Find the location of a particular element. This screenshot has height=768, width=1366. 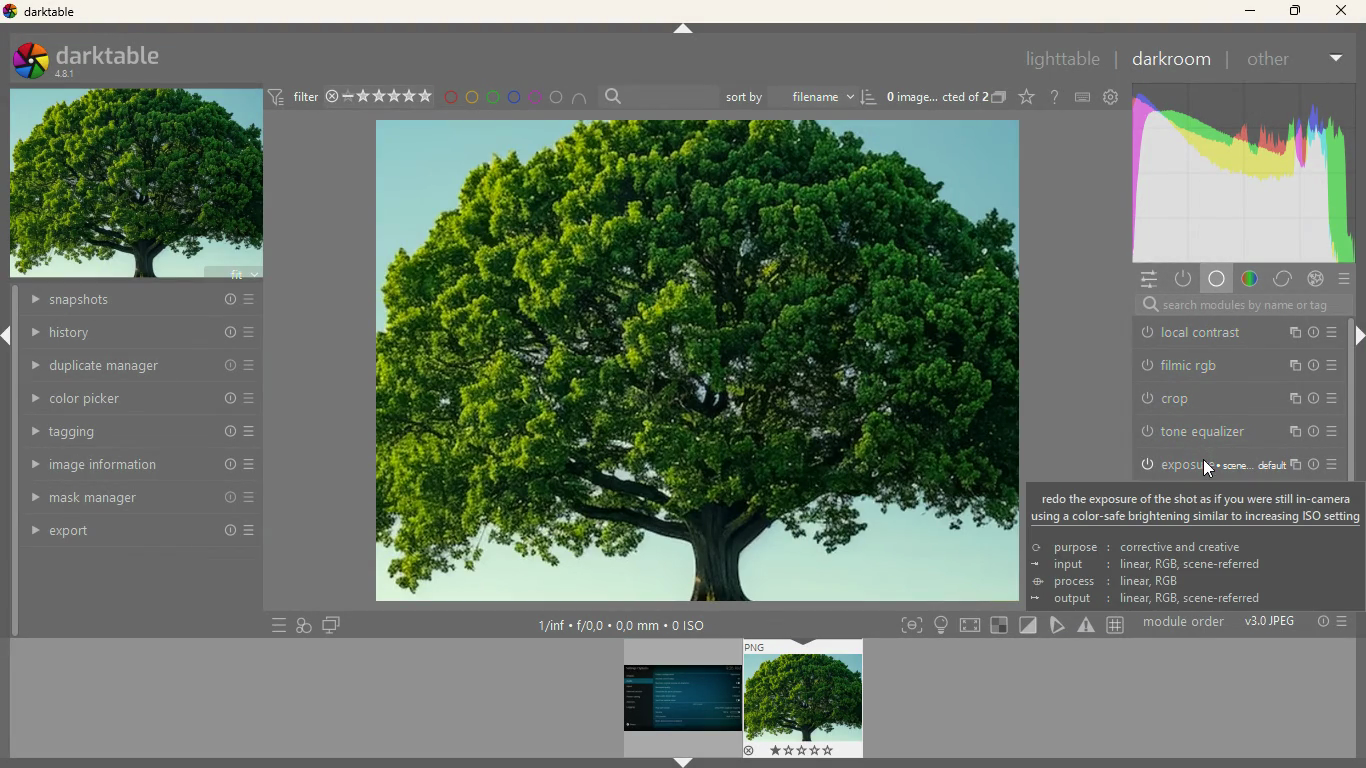

diagram is located at coordinates (301, 624).